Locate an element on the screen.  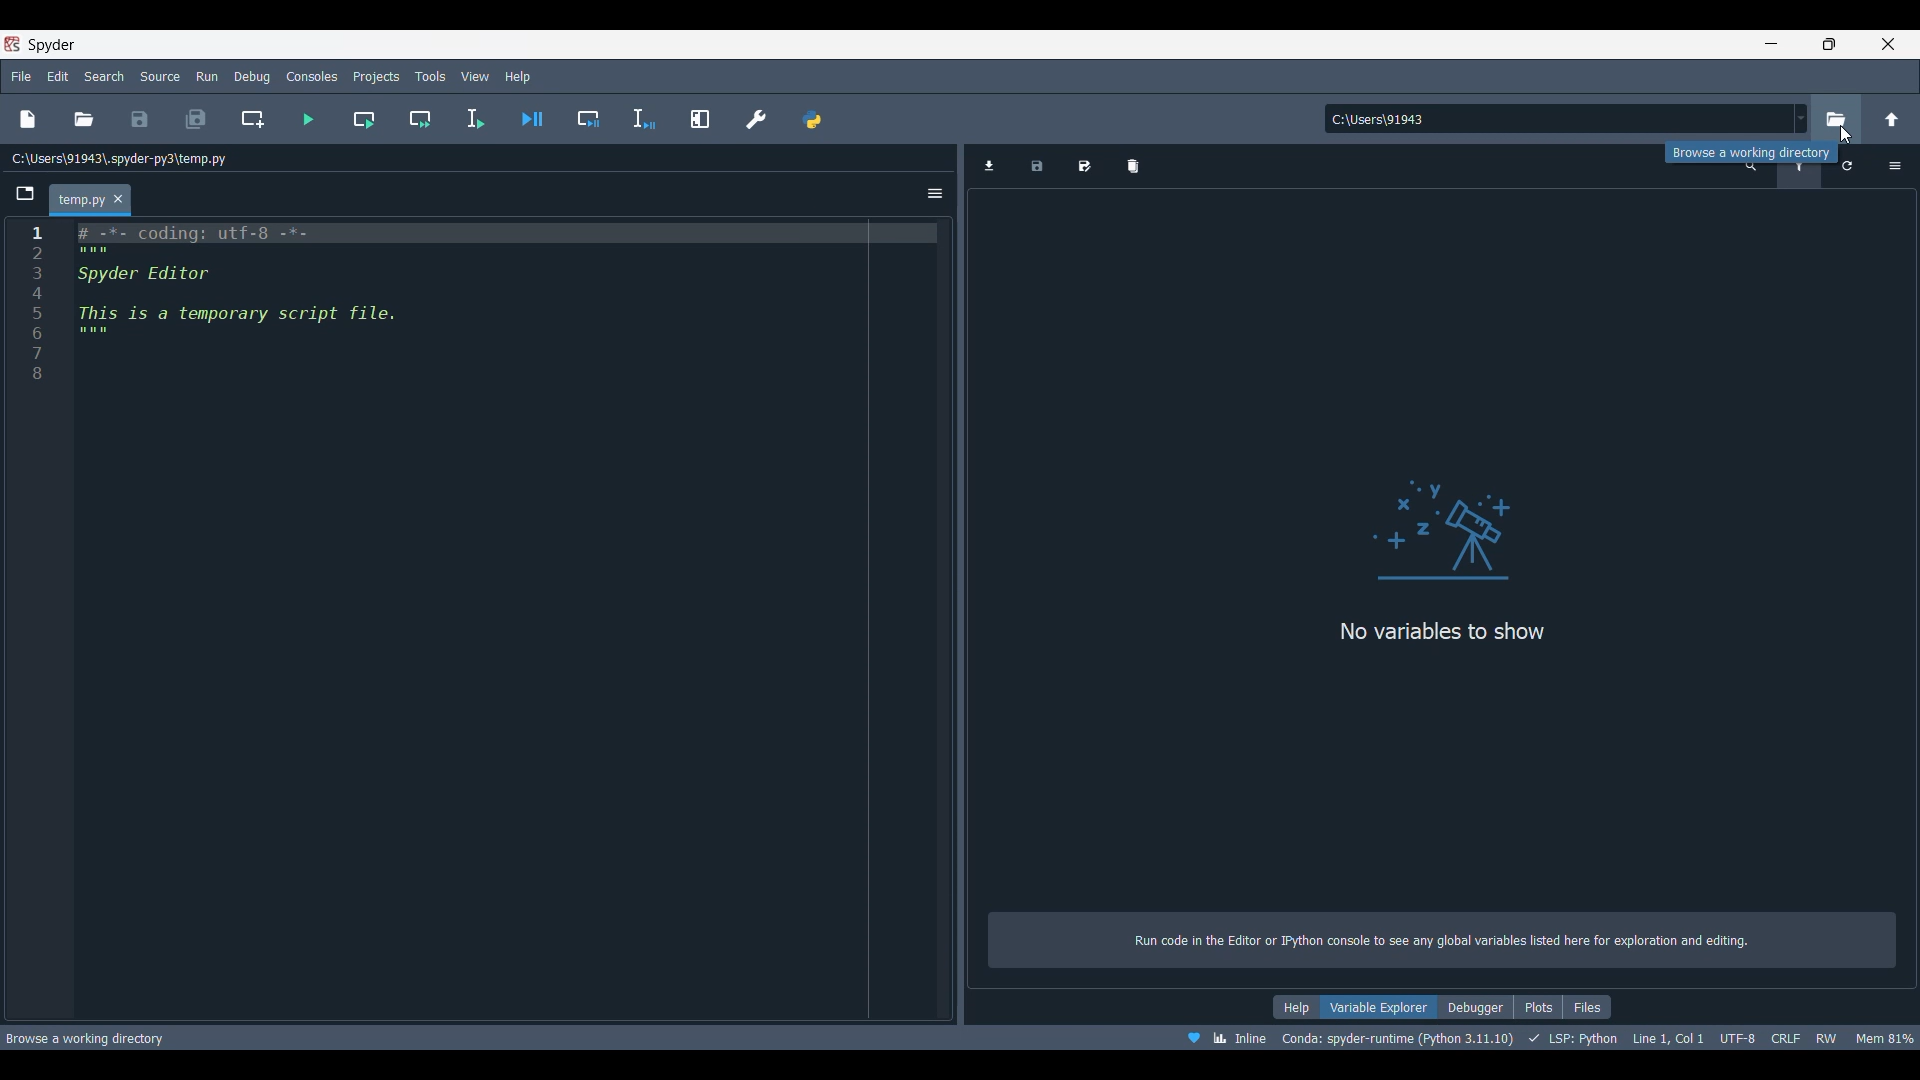
Debug file is located at coordinates (531, 119).